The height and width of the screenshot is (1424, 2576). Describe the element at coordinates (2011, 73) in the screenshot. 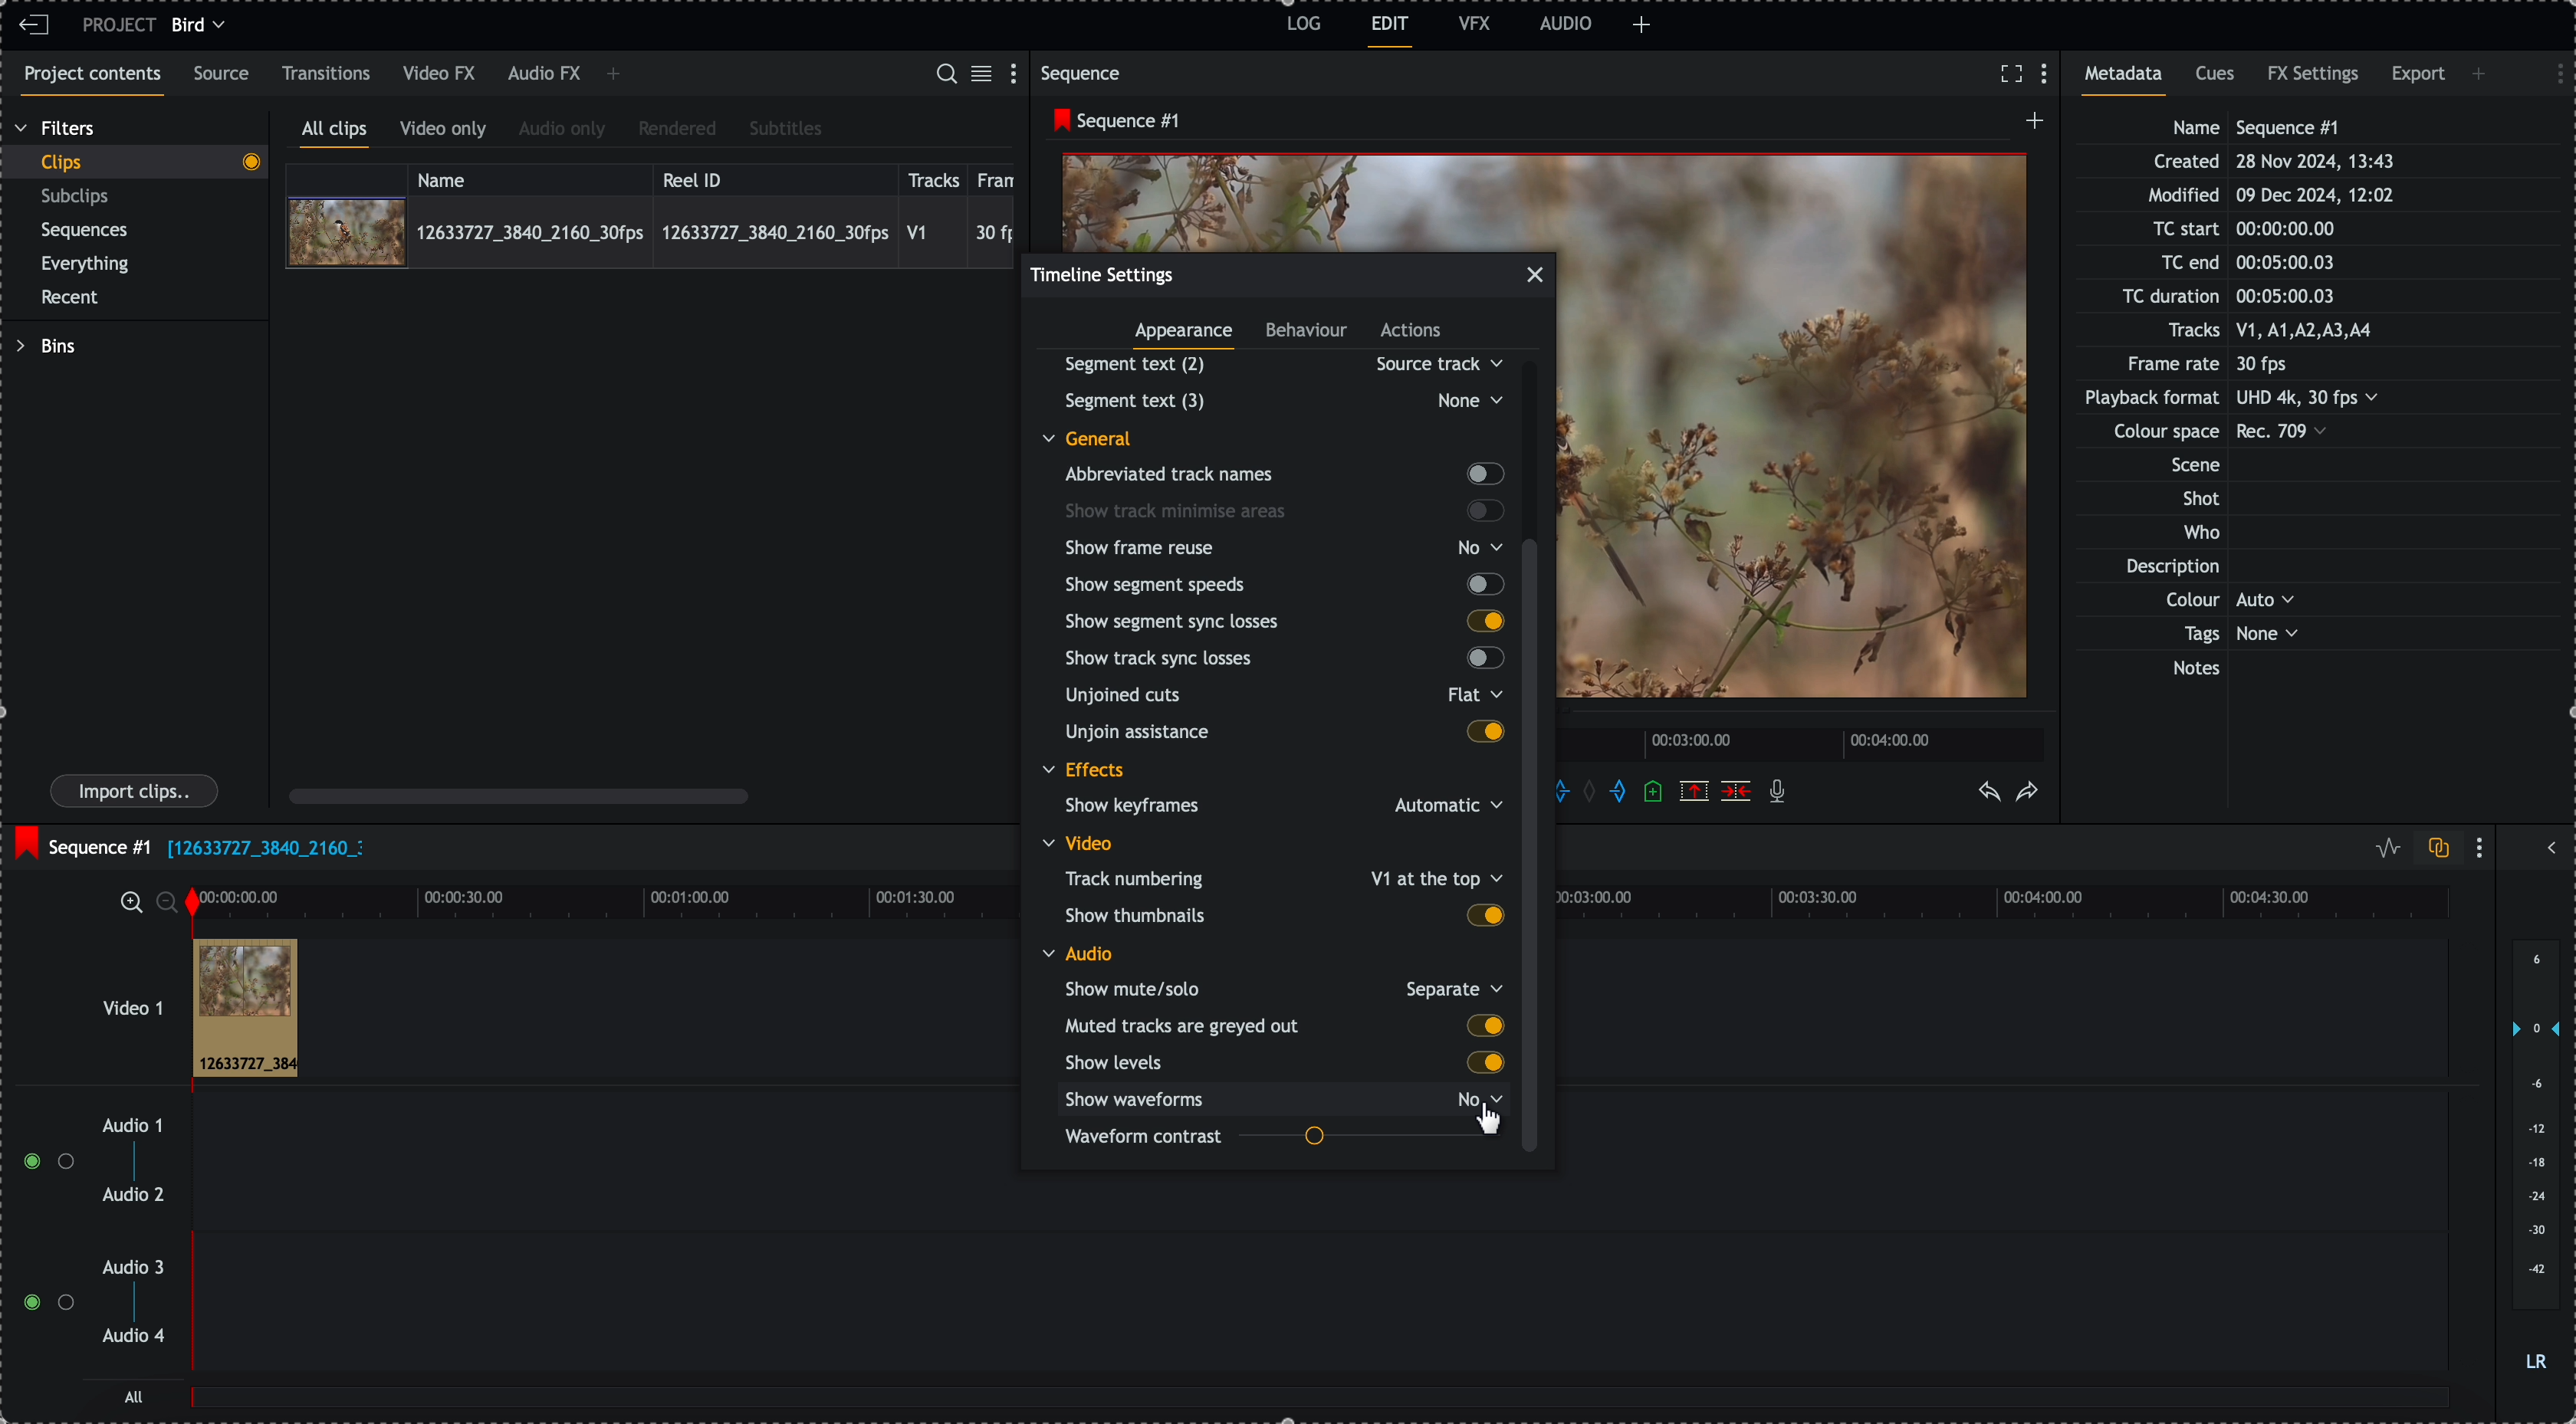

I see `fullscreen` at that location.